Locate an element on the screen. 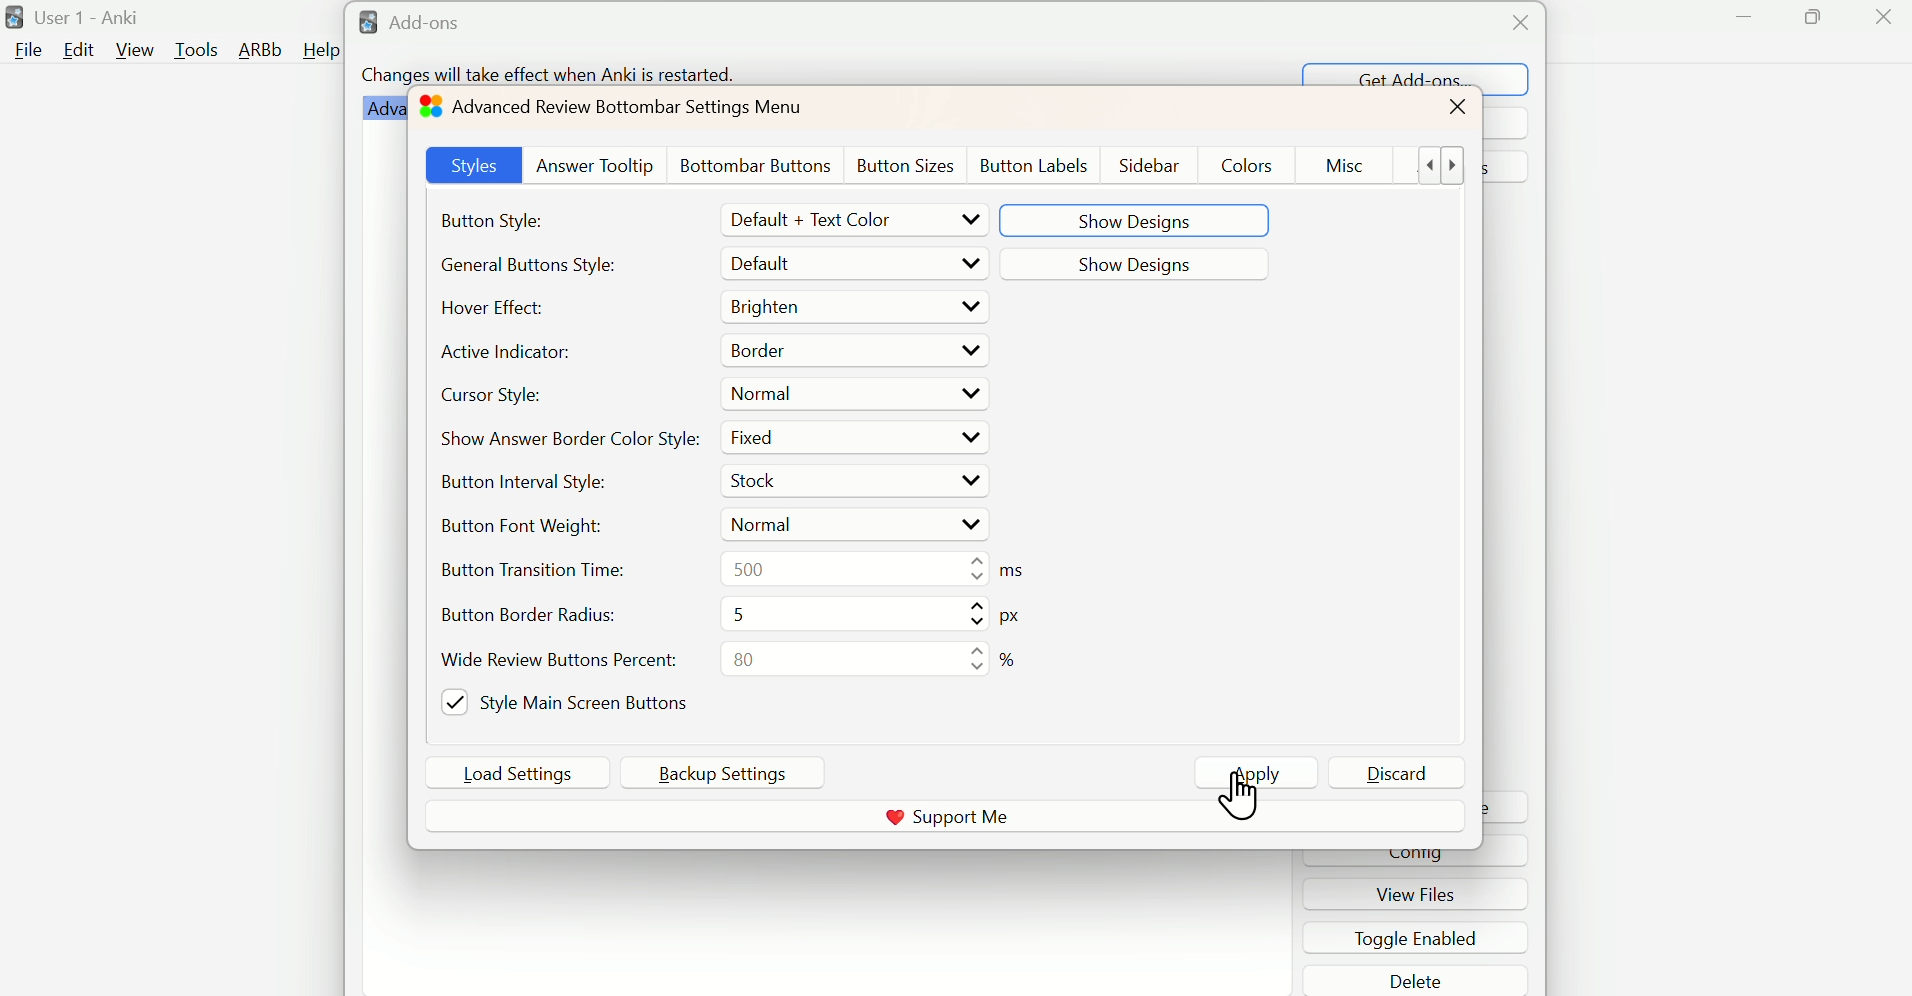  Get Add-ons... is located at coordinates (1409, 77).